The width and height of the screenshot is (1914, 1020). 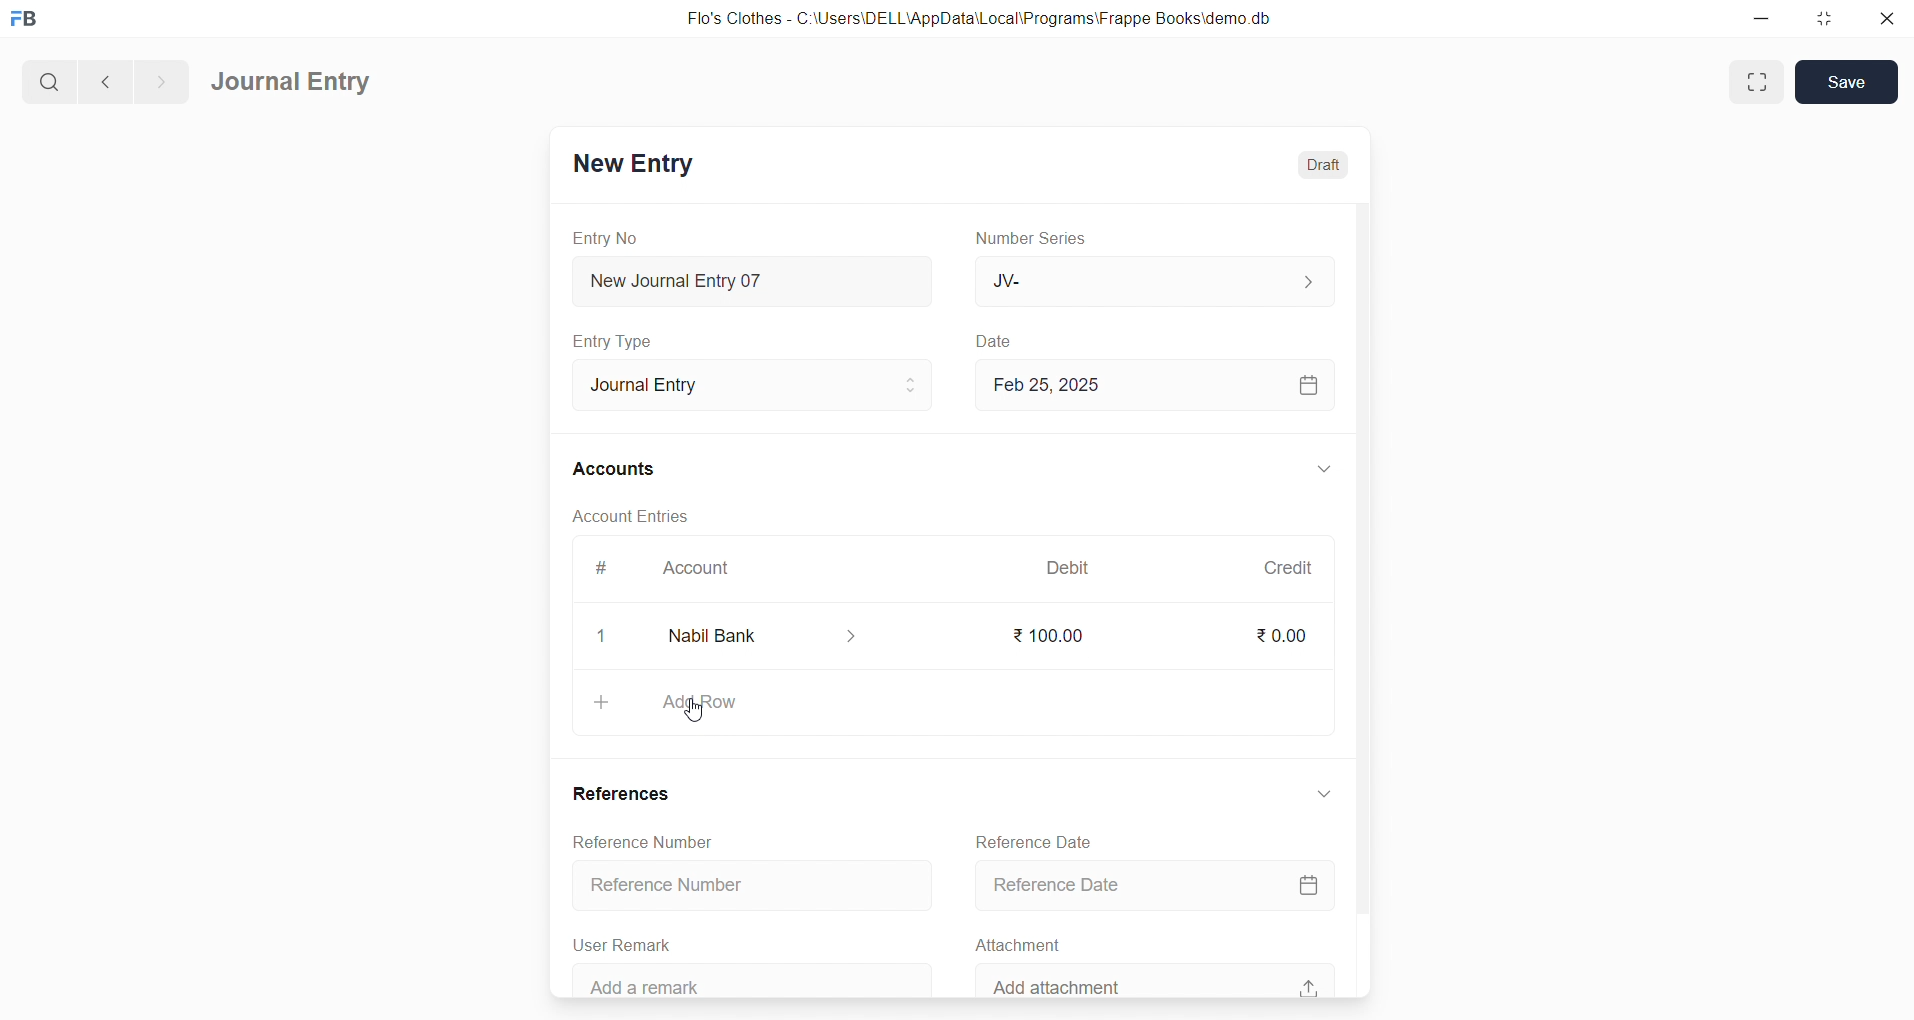 What do you see at coordinates (1287, 567) in the screenshot?
I see `Credit` at bounding box center [1287, 567].